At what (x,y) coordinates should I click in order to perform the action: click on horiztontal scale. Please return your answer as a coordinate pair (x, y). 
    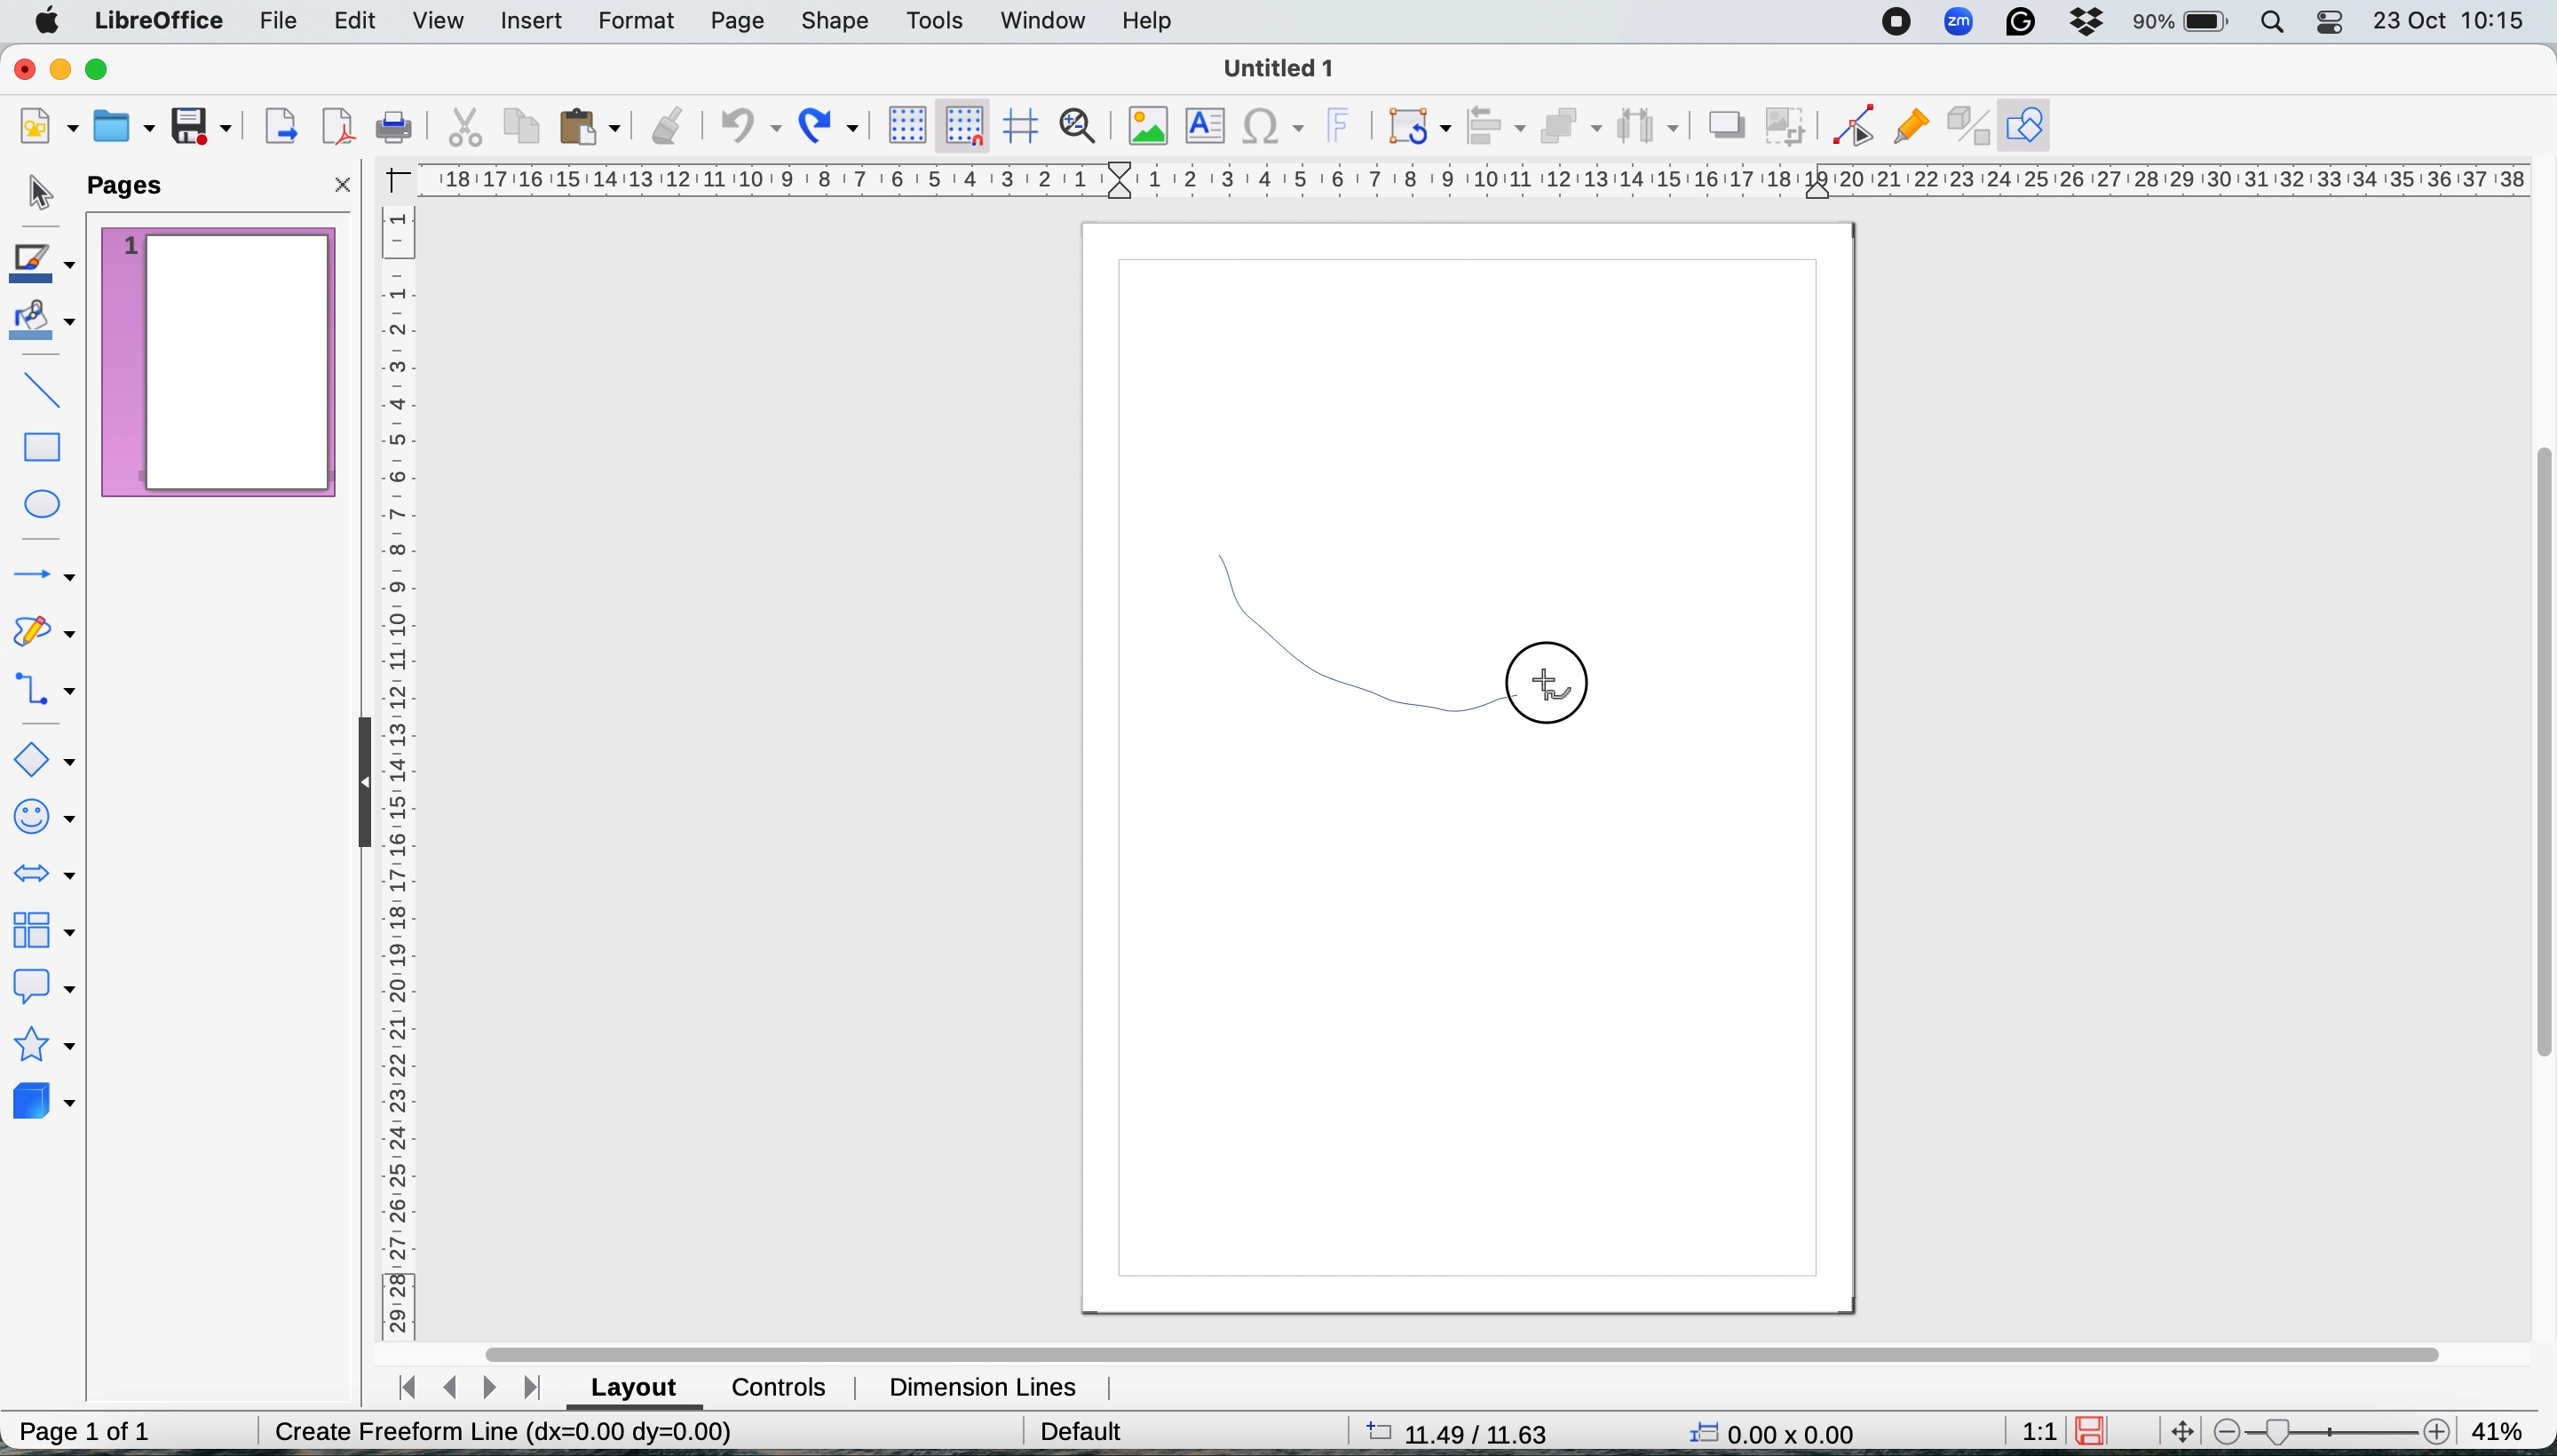
    Looking at the image, I should click on (1474, 180).